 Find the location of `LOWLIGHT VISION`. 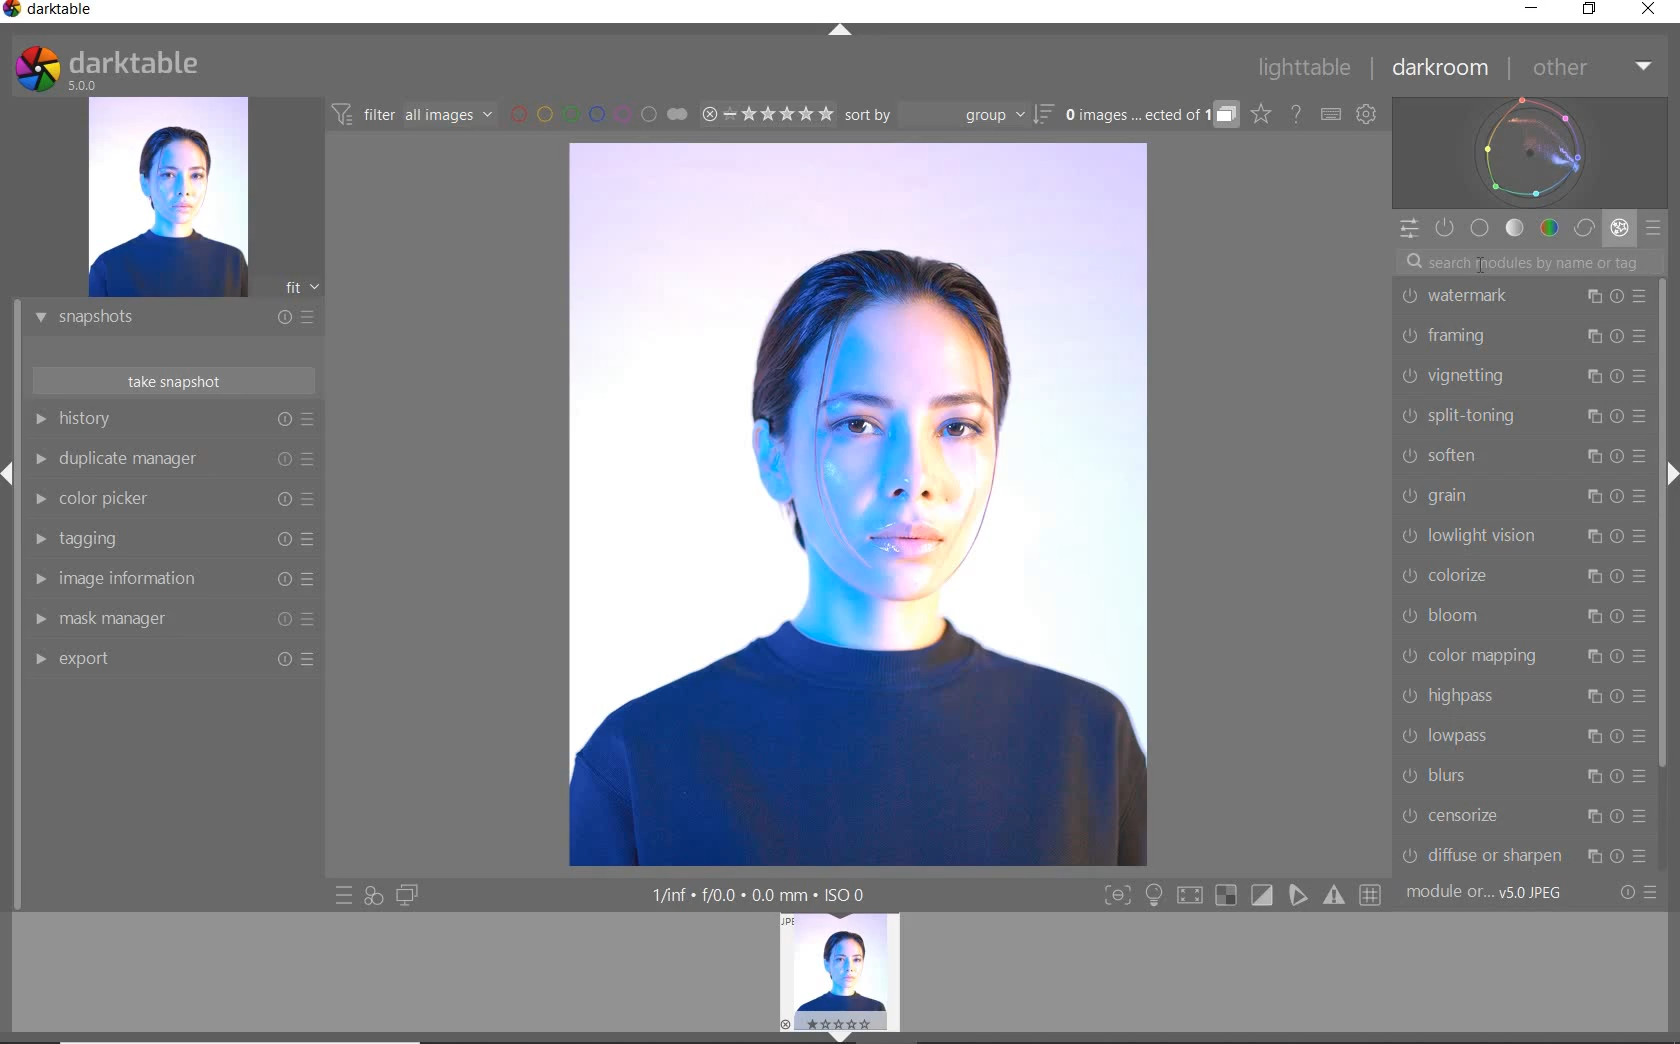

LOWLIGHT VISION is located at coordinates (1523, 537).